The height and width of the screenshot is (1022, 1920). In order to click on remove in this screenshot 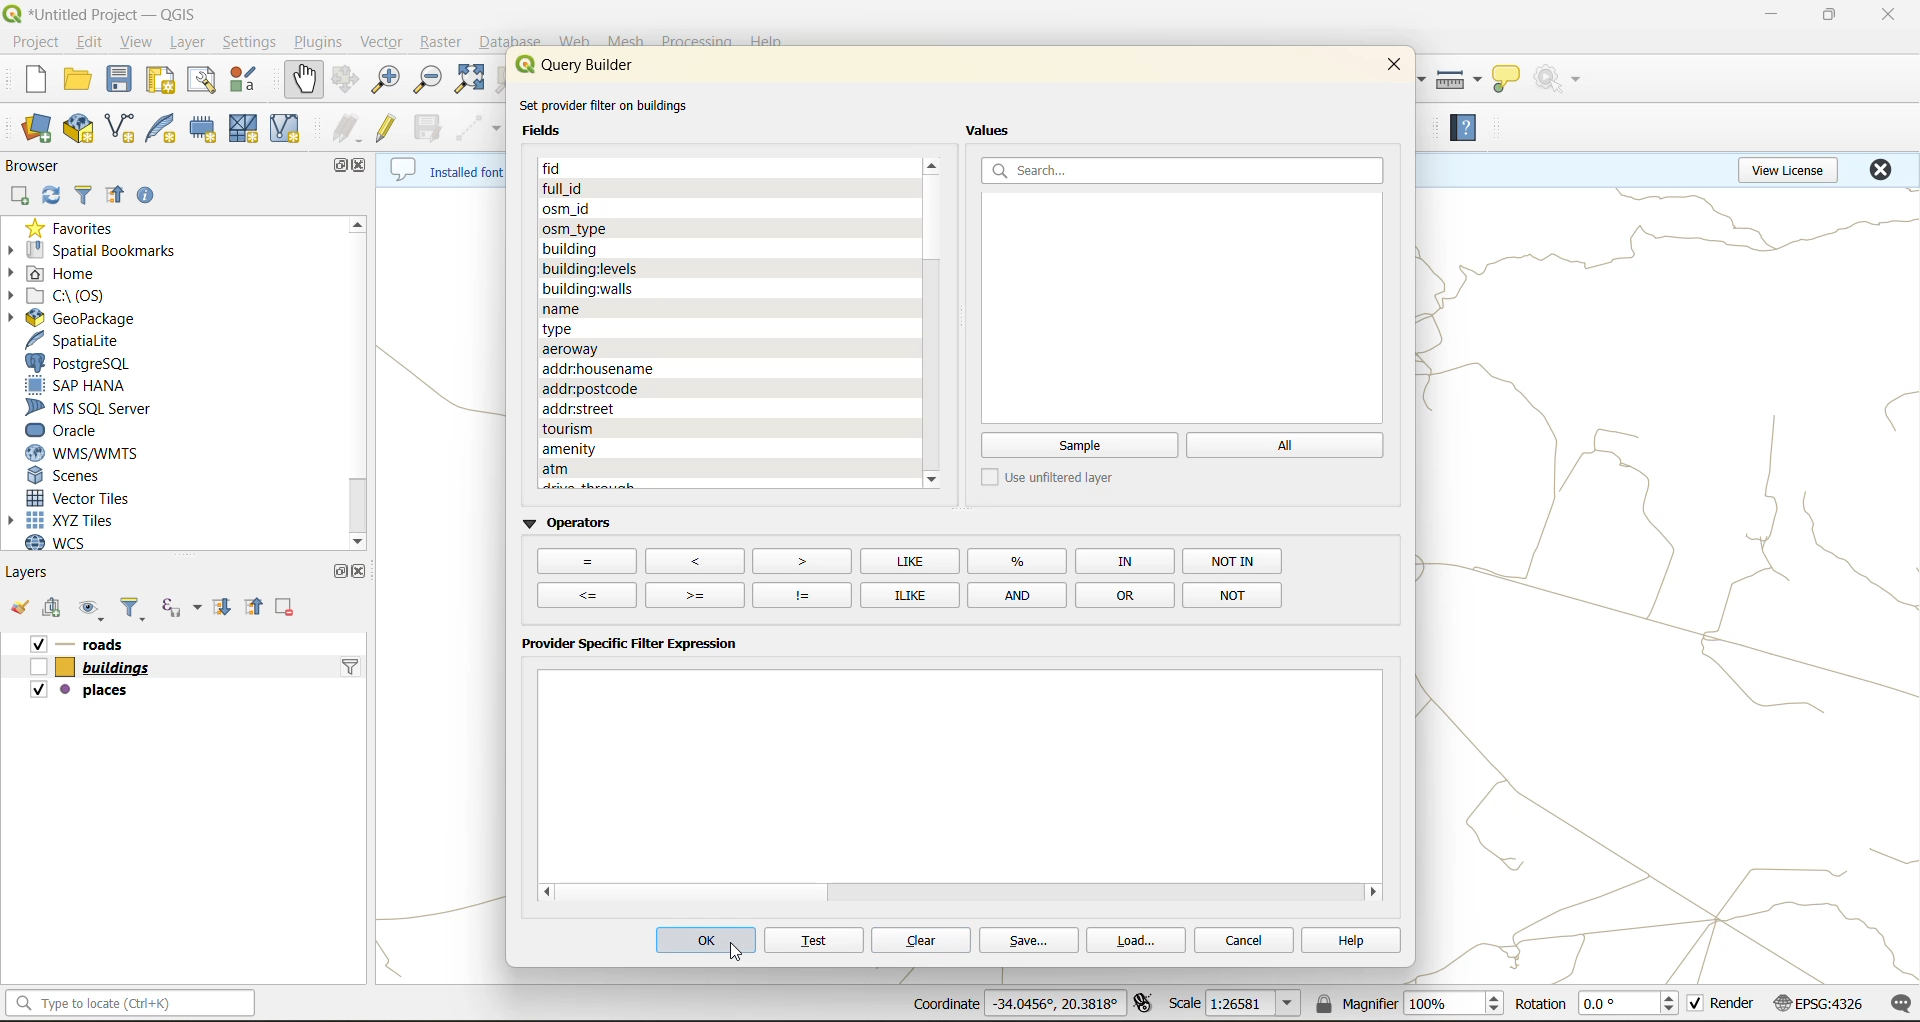, I will do `click(282, 605)`.